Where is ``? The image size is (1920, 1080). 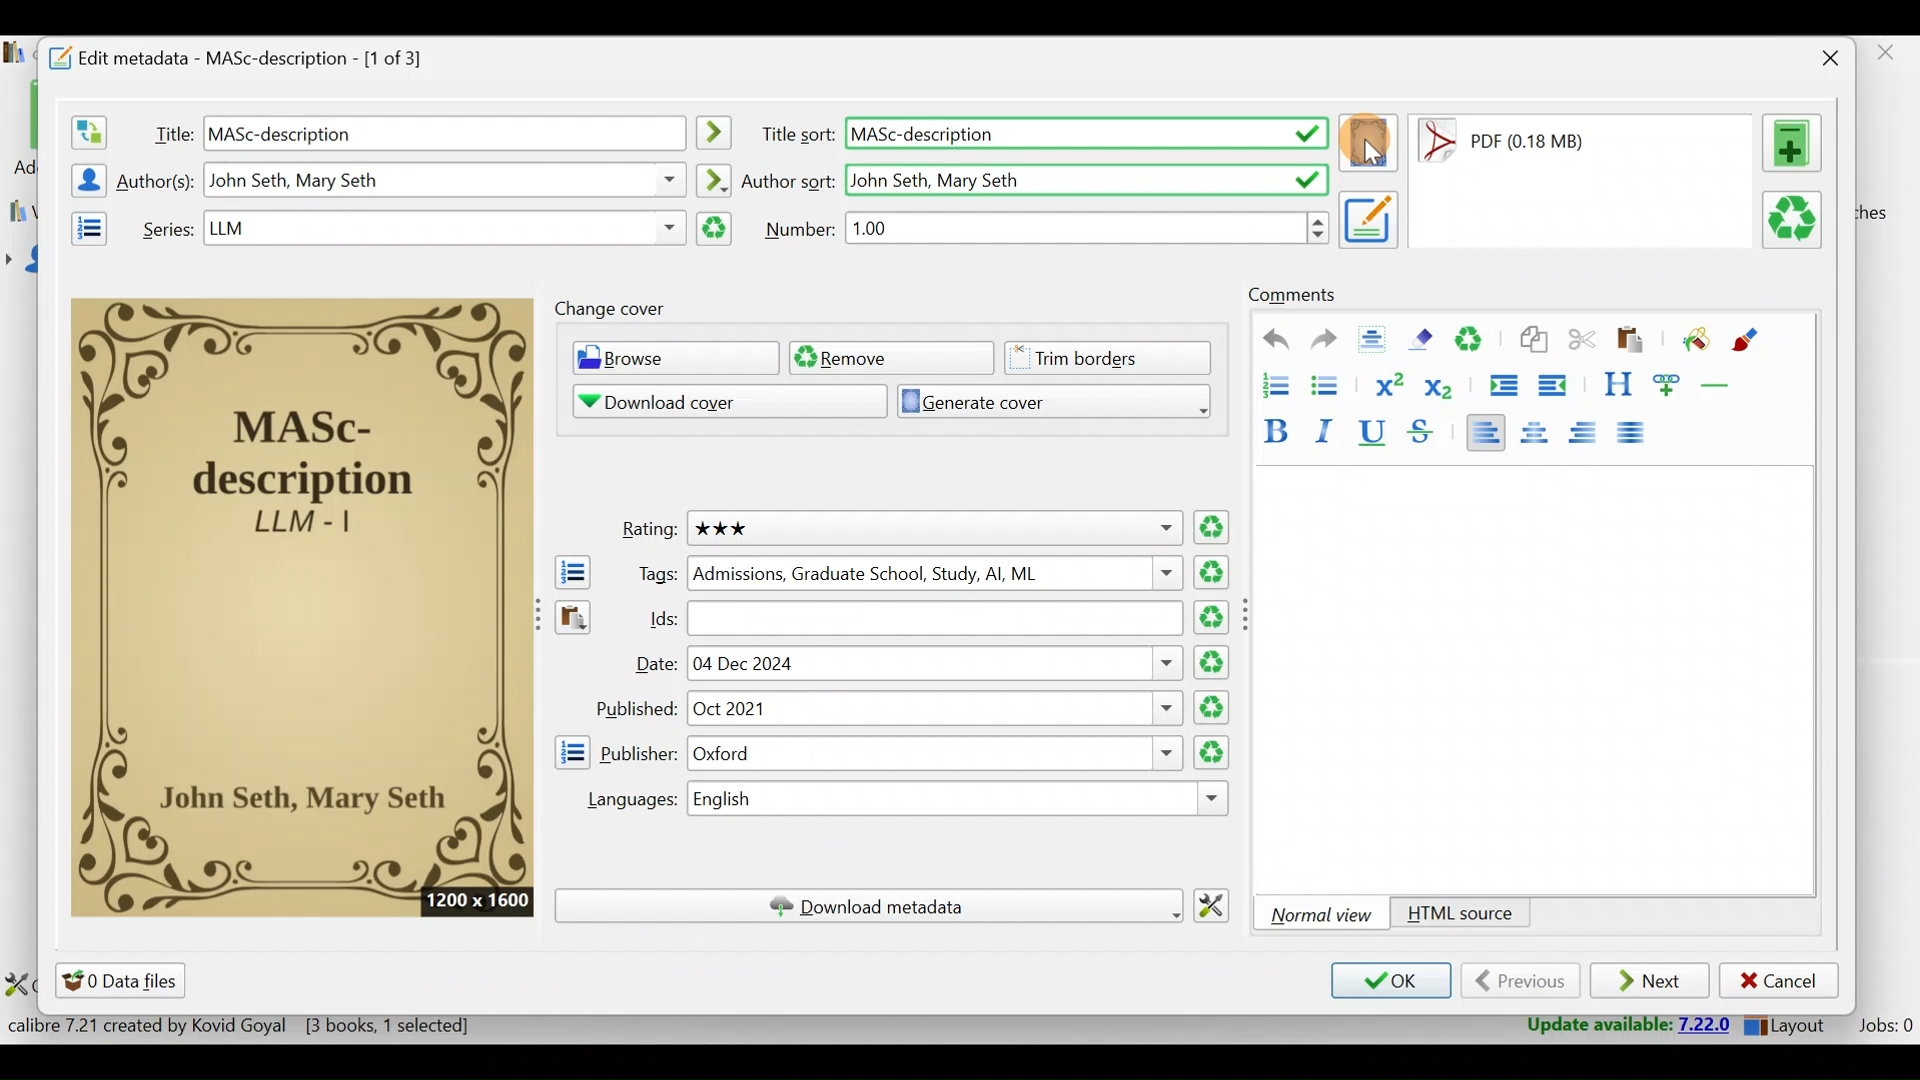  is located at coordinates (934, 754).